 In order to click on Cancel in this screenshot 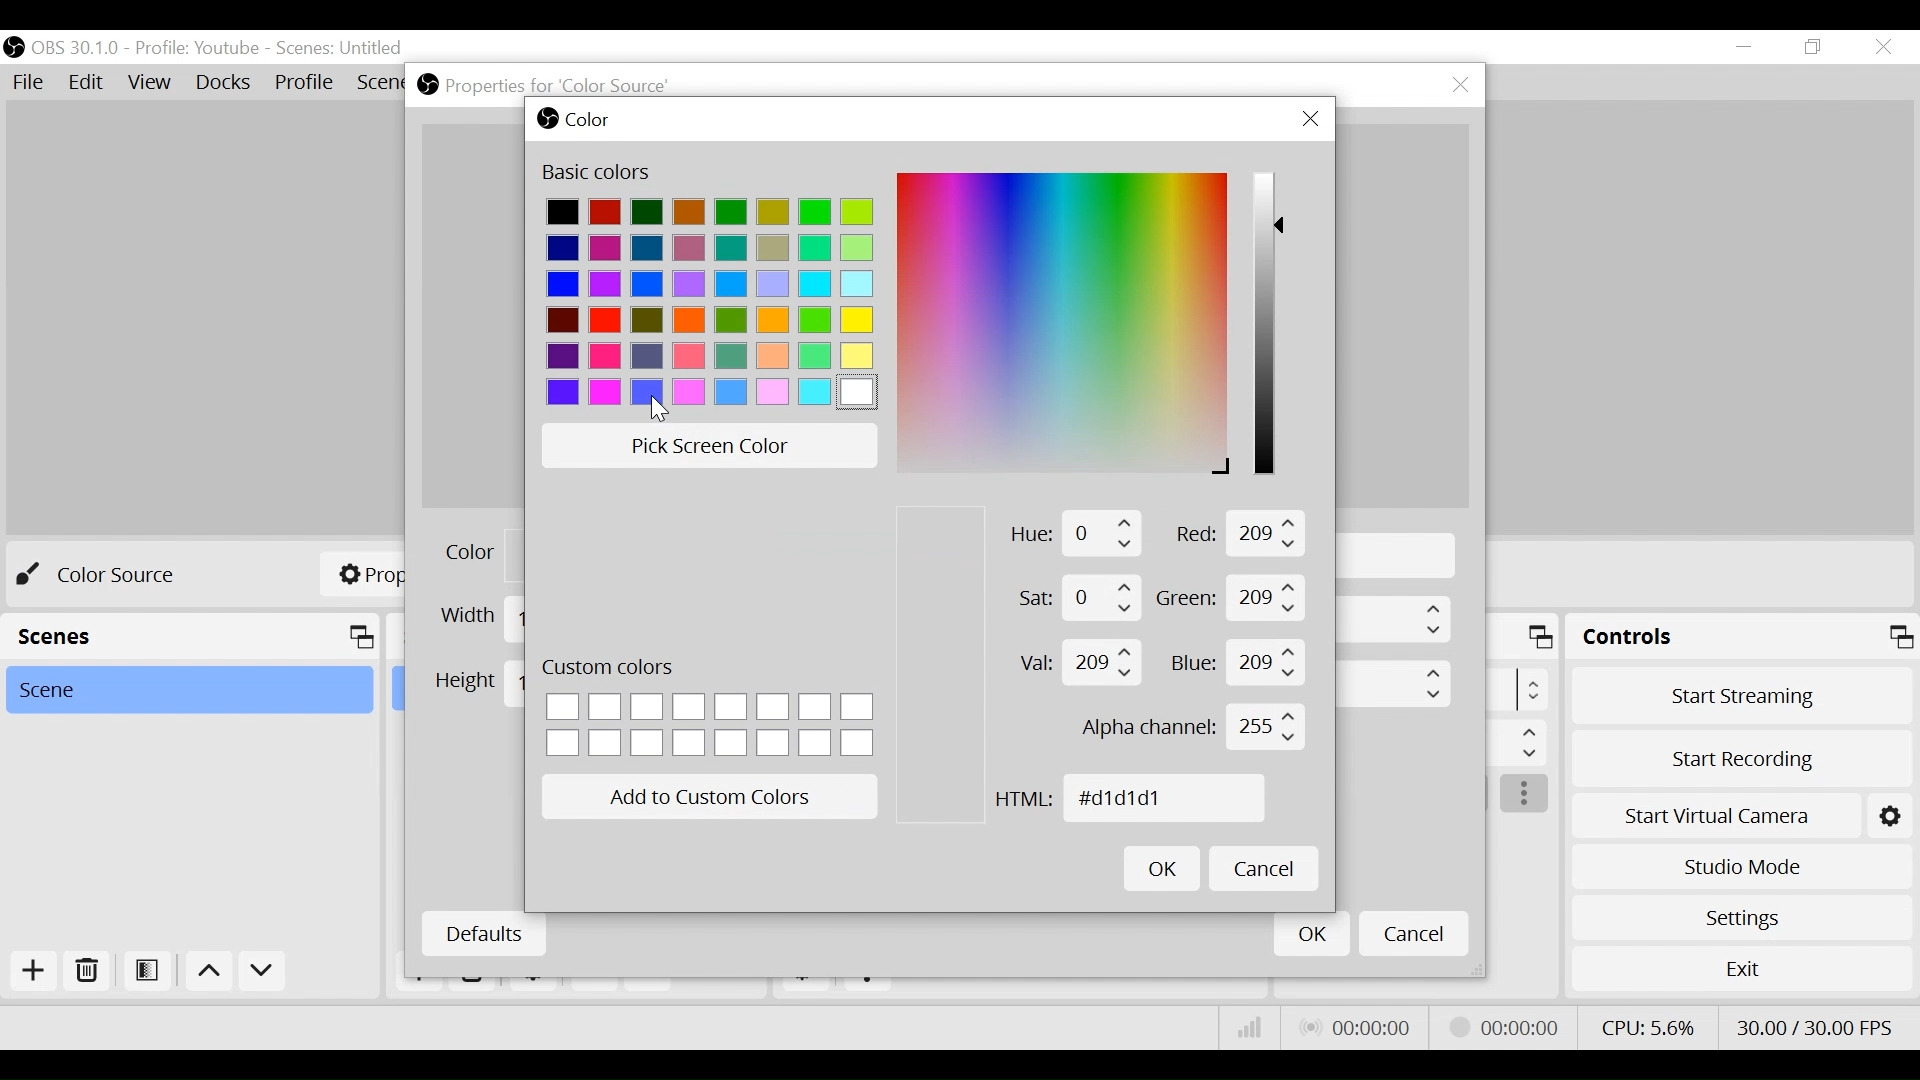, I will do `click(1411, 935)`.